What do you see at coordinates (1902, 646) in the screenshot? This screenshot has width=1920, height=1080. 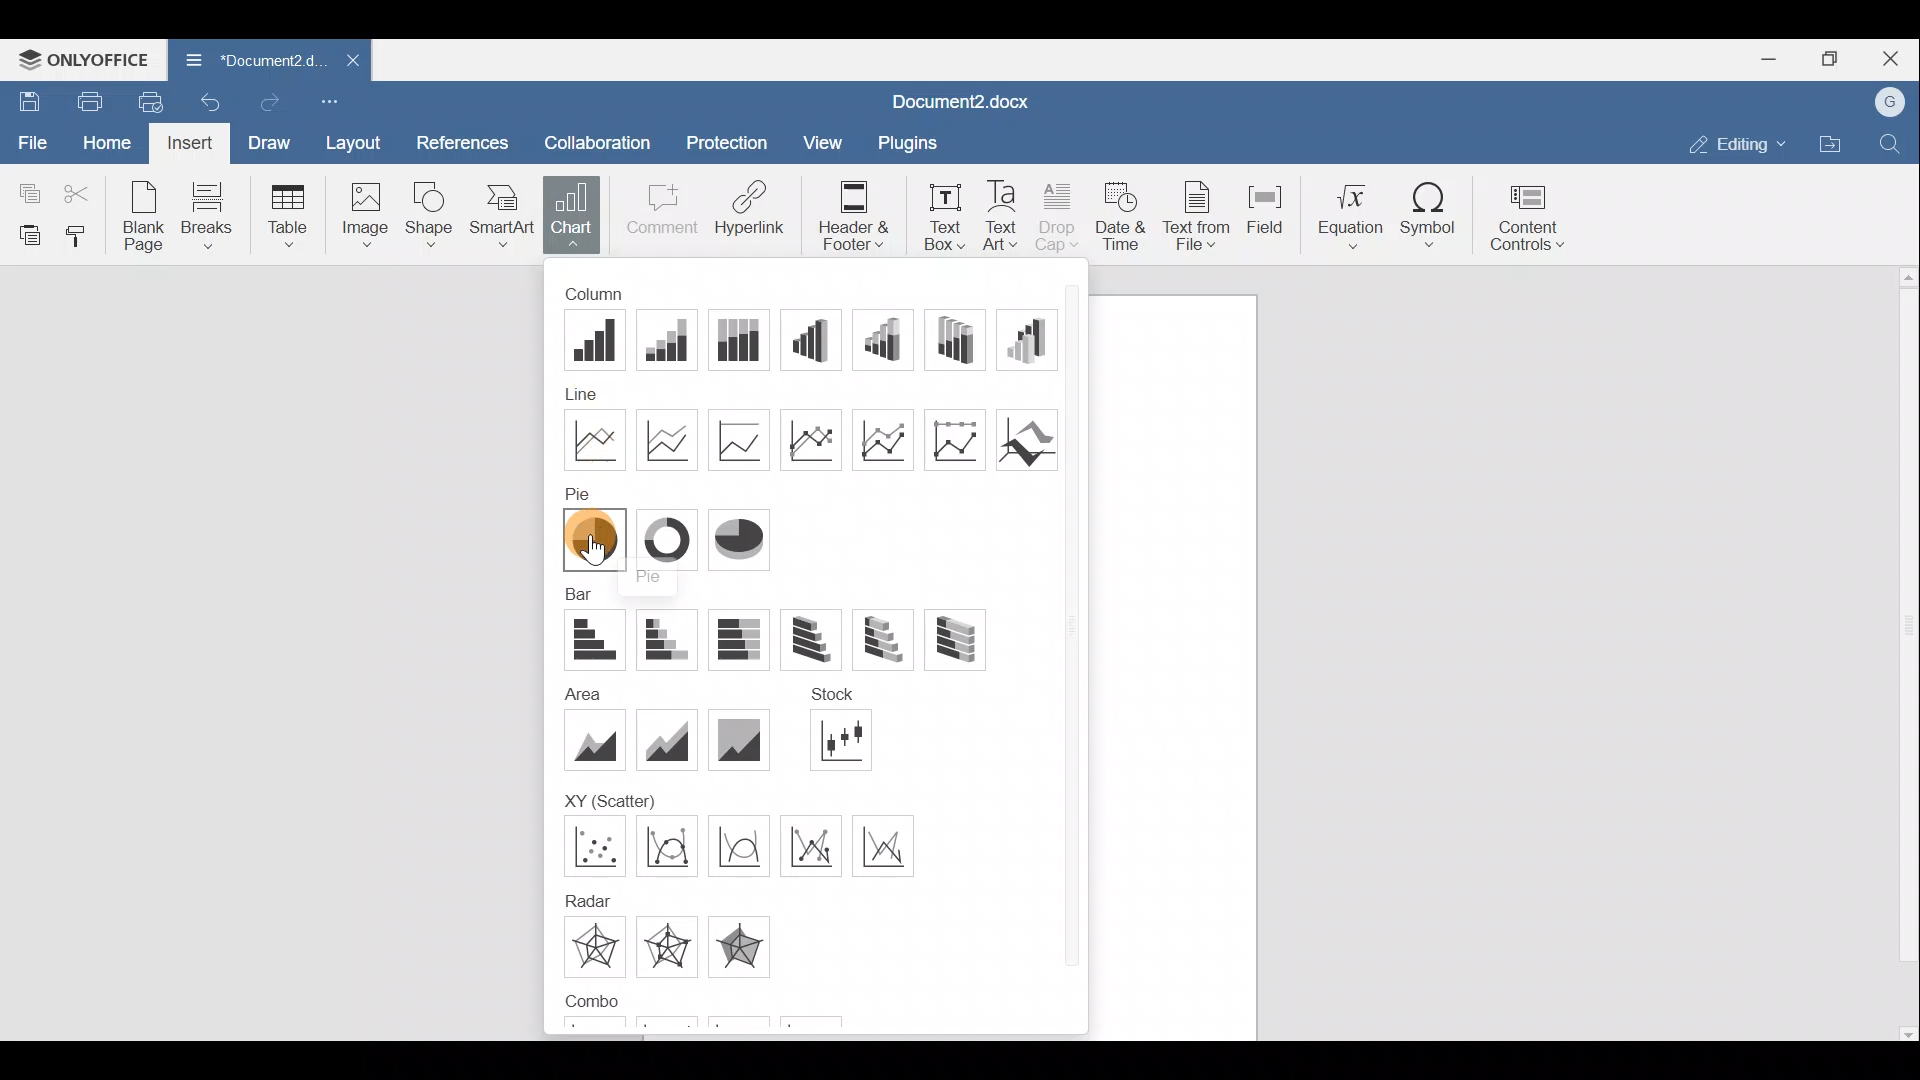 I see `Scroll bar` at bounding box center [1902, 646].